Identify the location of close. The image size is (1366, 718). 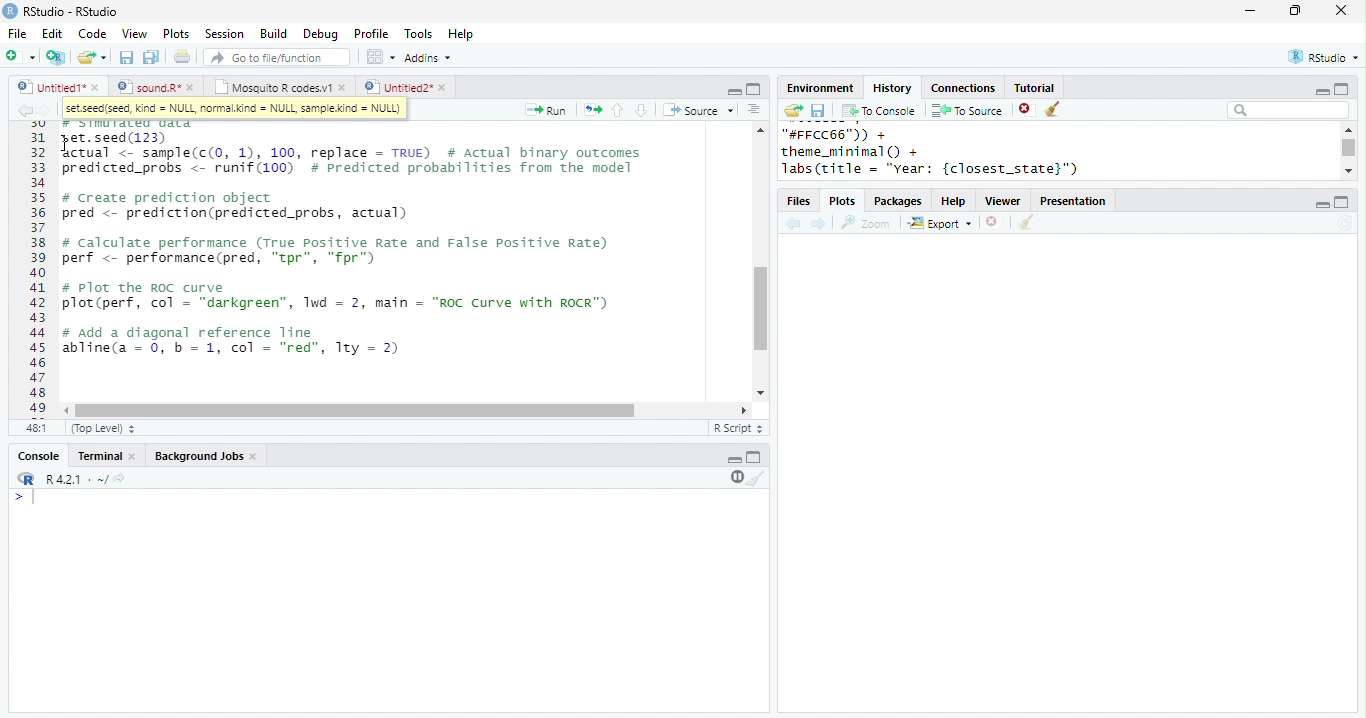
(134, 457).